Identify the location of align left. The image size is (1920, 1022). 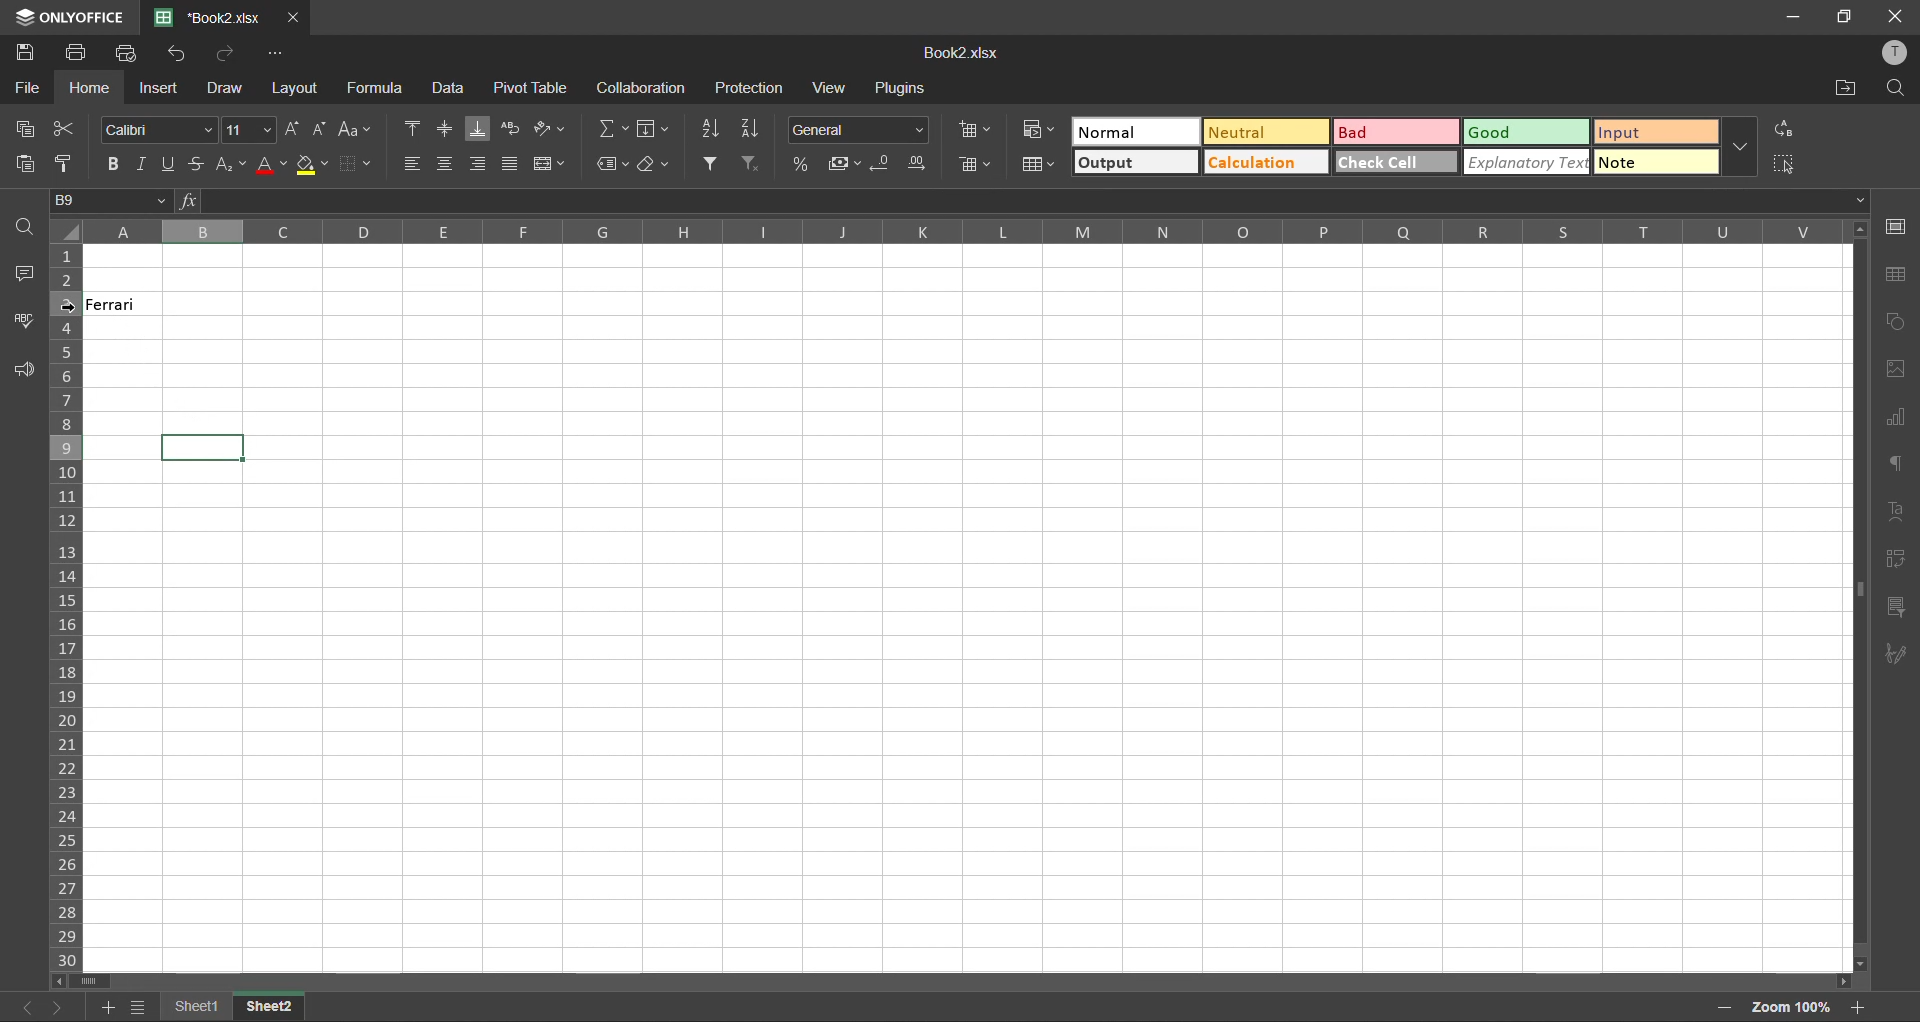
(413, 165).